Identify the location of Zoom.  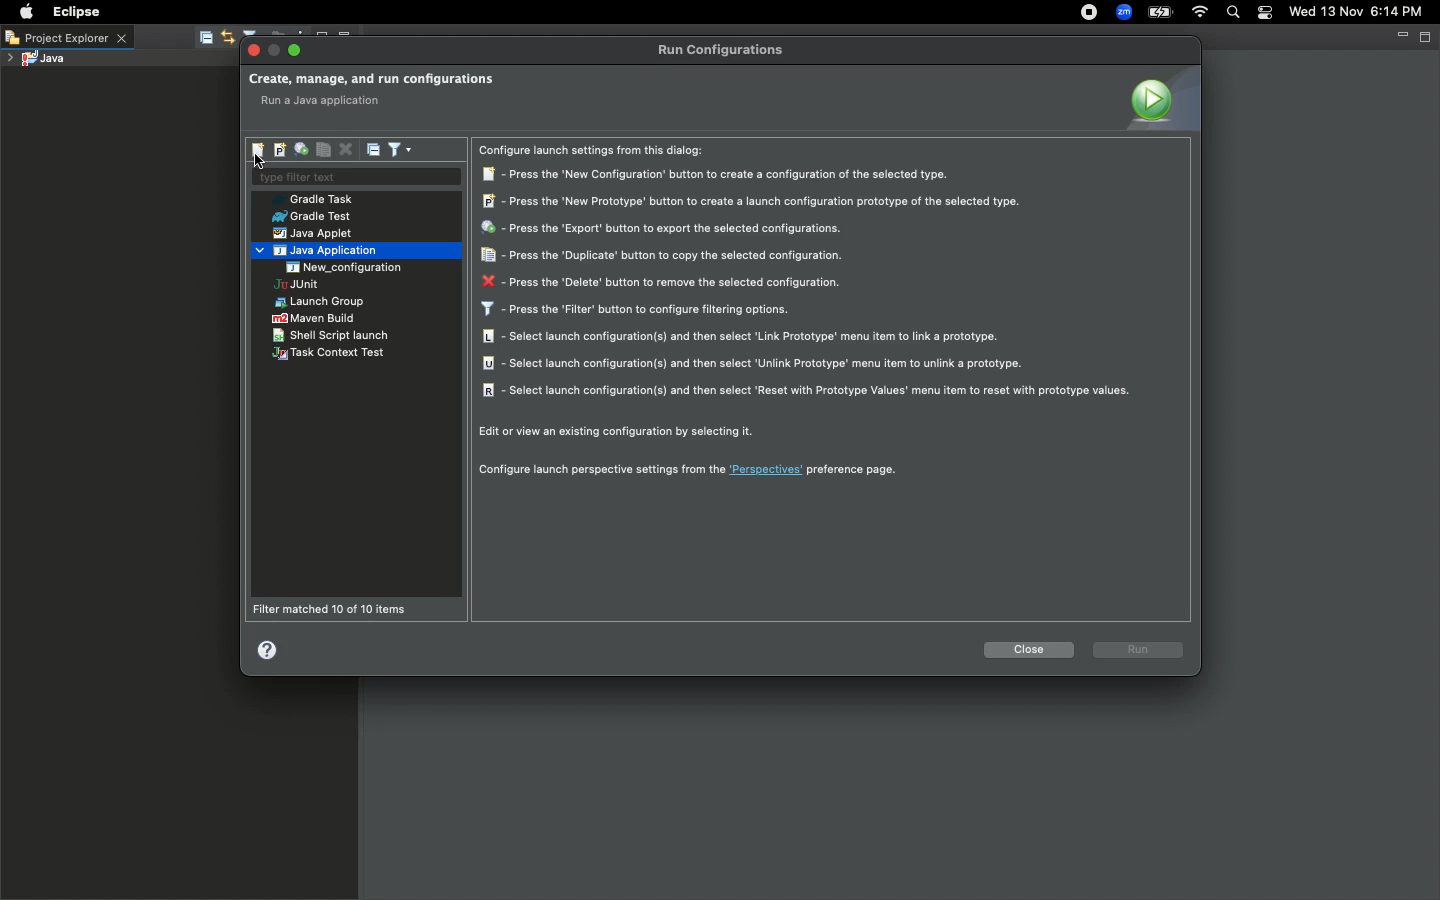
(1121, 14).